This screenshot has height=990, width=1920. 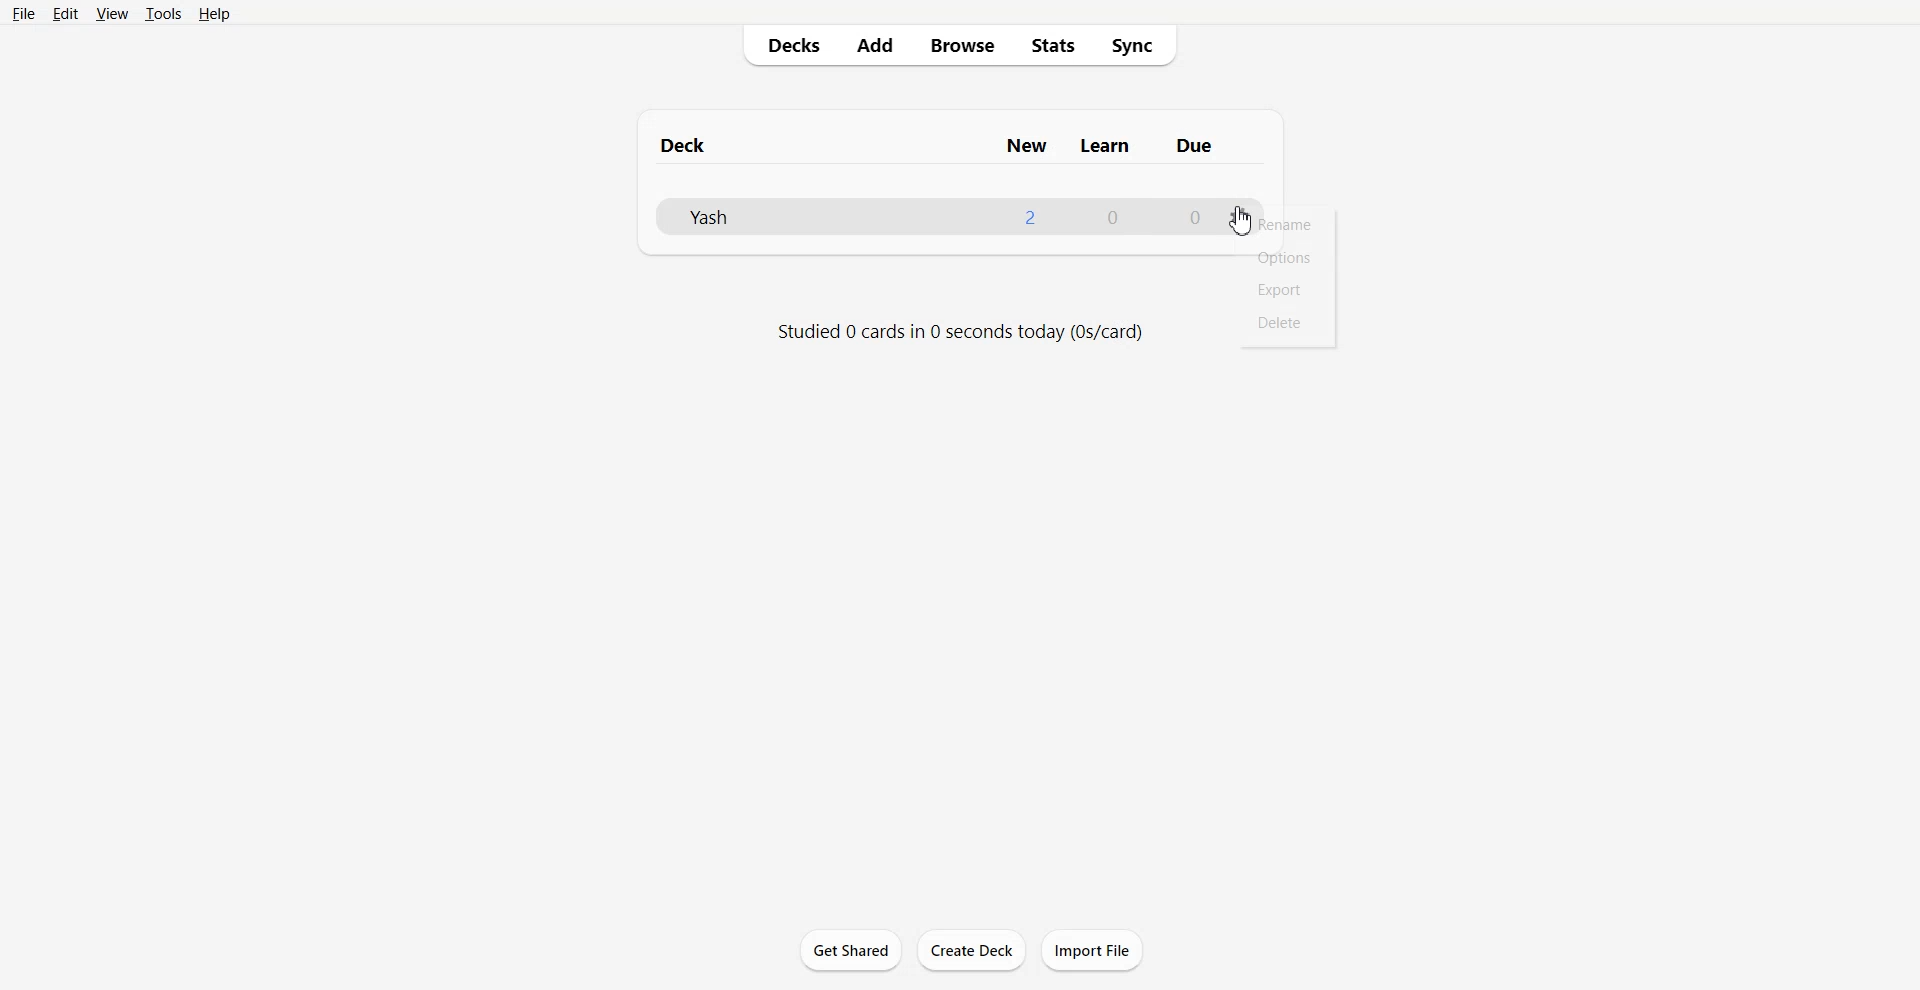 What do you see at coordinates (68, 14) in the screenshot?
I see `Edit` at bounding box center [68, 14].